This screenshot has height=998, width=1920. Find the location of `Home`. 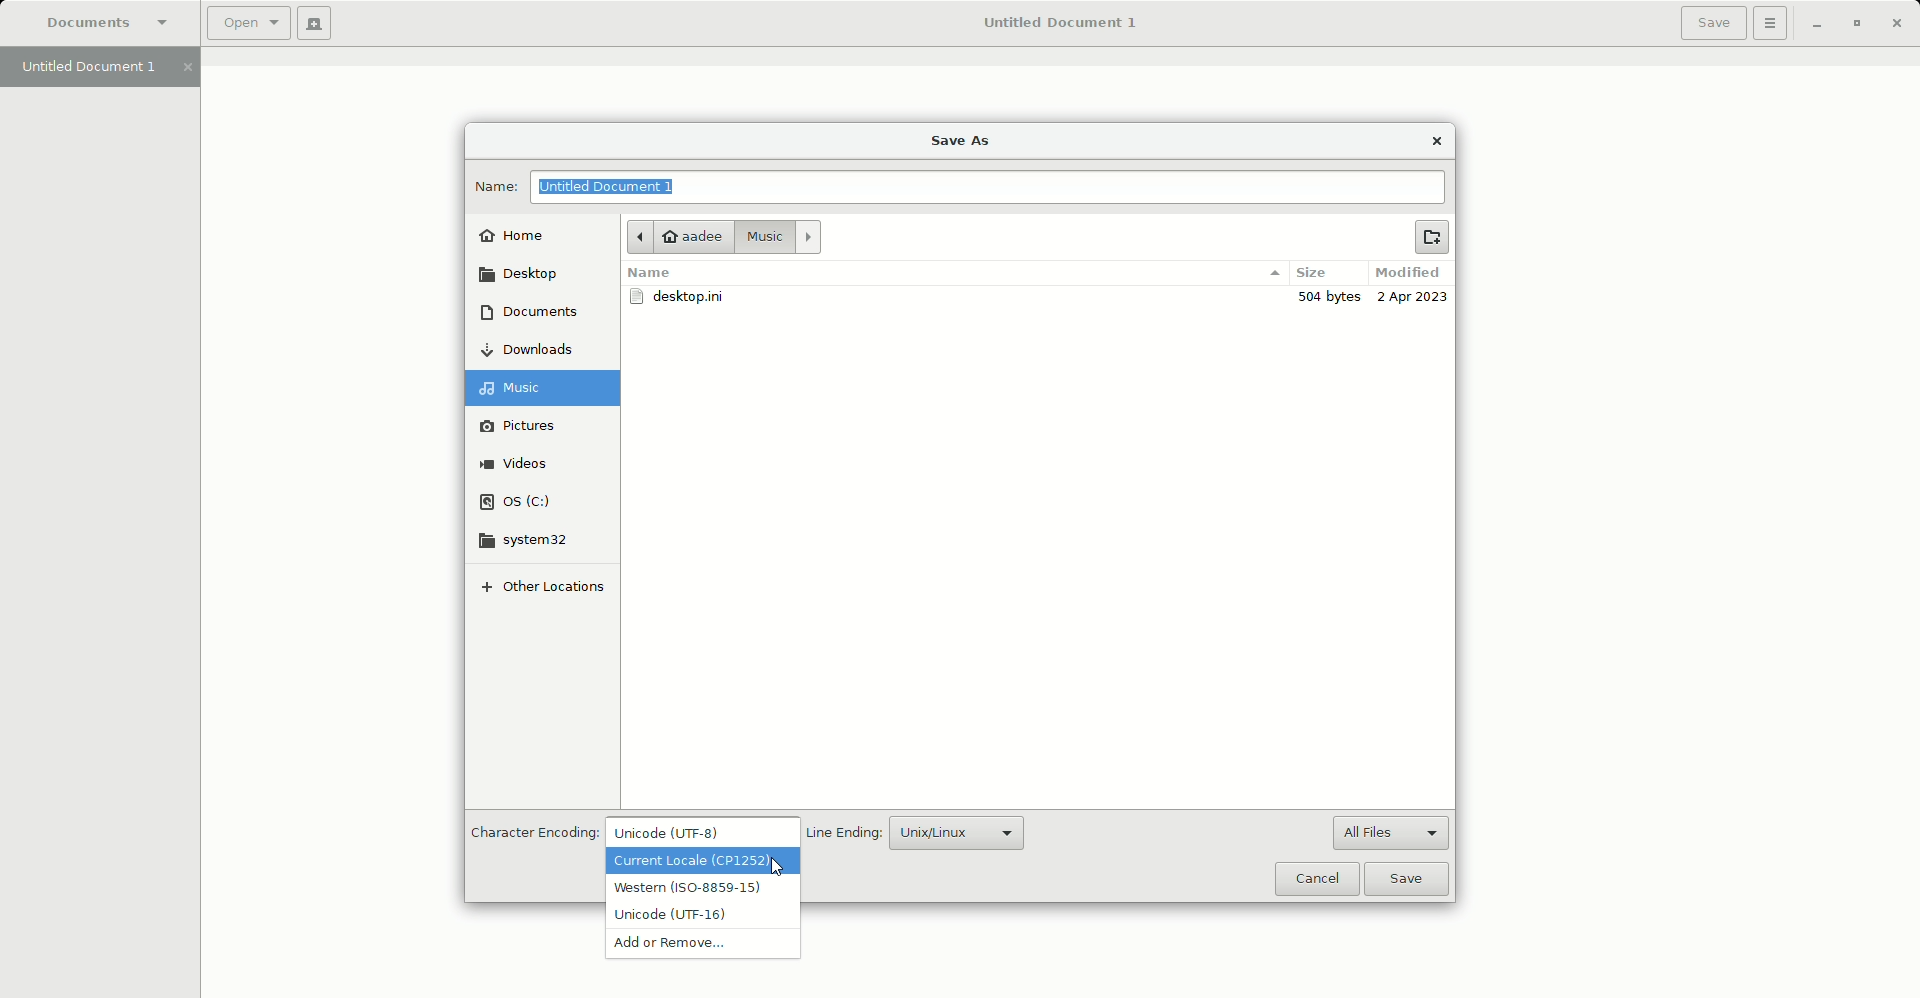

Home is located at coordinates (515, 238).